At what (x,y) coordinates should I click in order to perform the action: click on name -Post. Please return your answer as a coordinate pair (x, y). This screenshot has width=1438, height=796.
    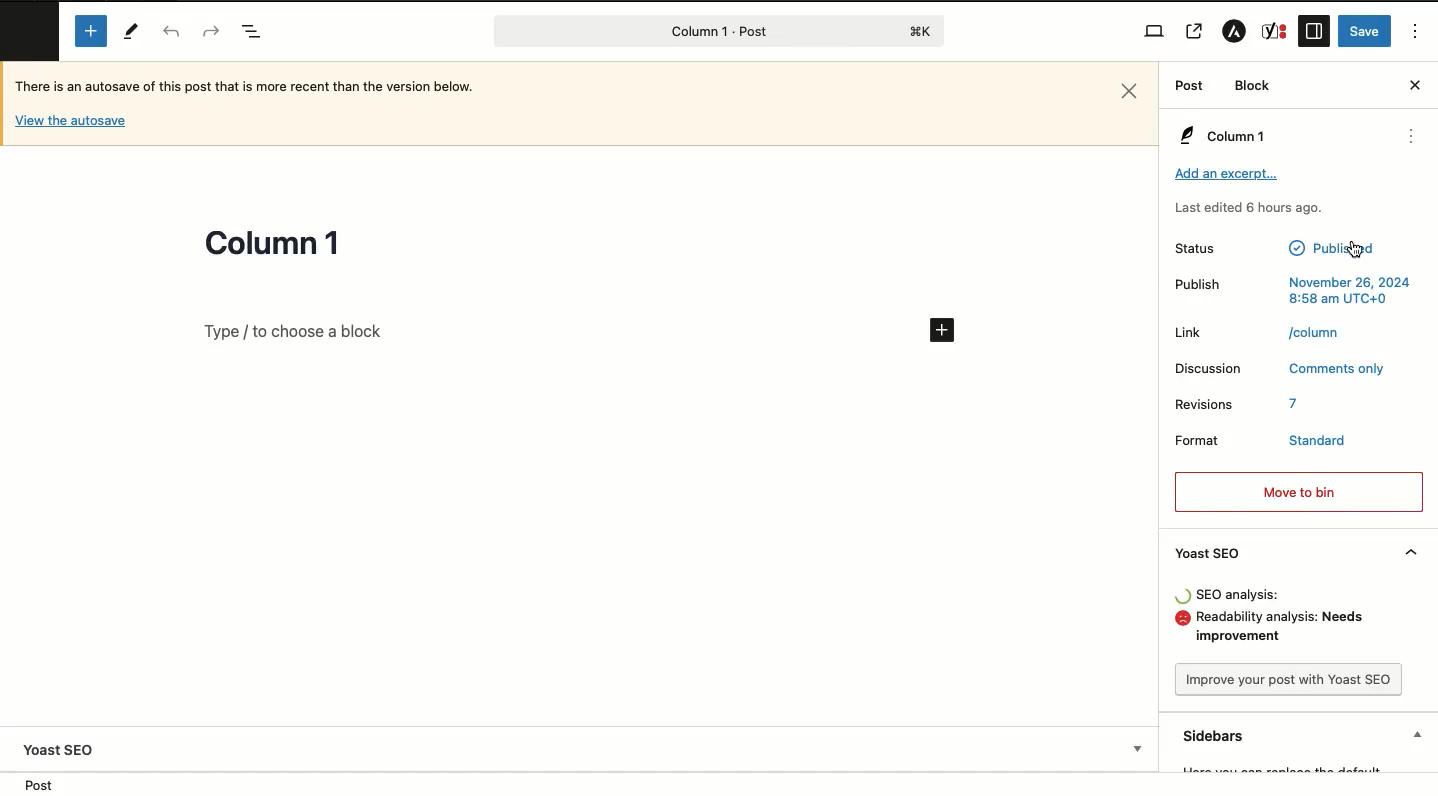
    Looking at the image, I should click on (684, 33).